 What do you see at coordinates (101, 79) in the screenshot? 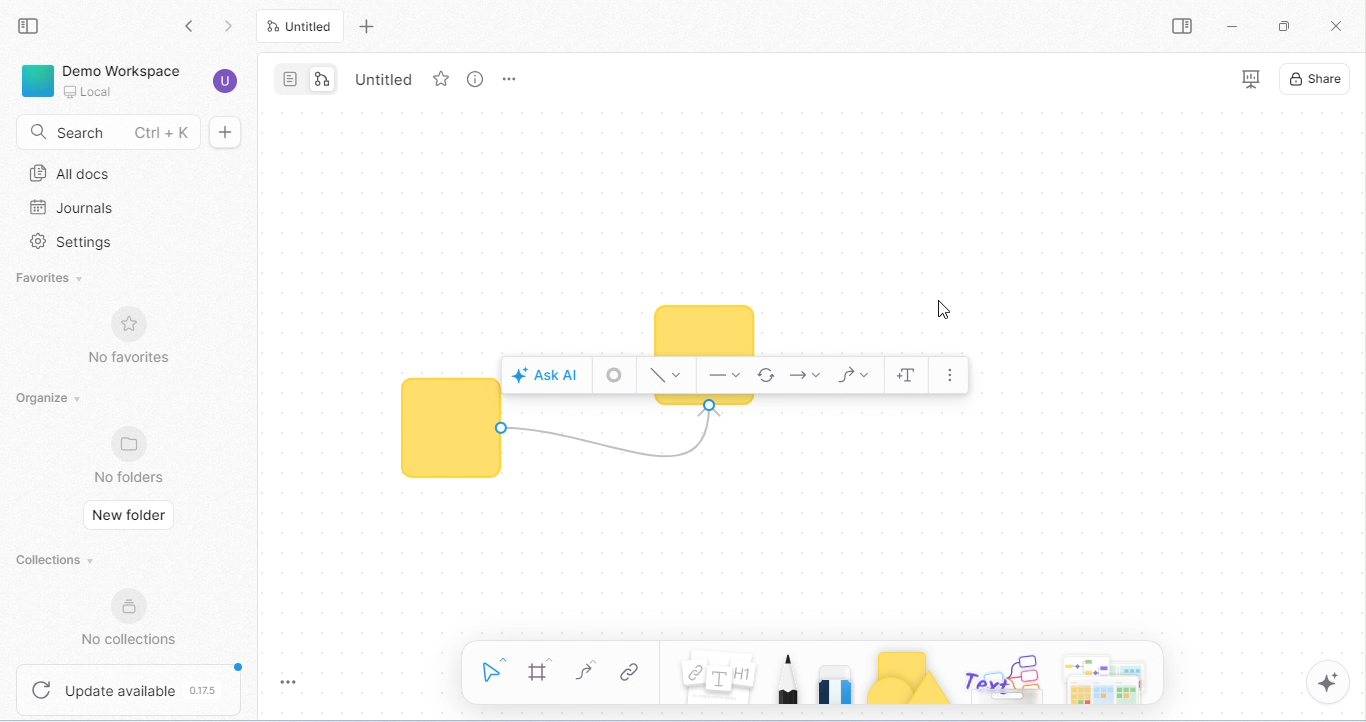
I see `demo workspace` at bounding box center [101, 79].